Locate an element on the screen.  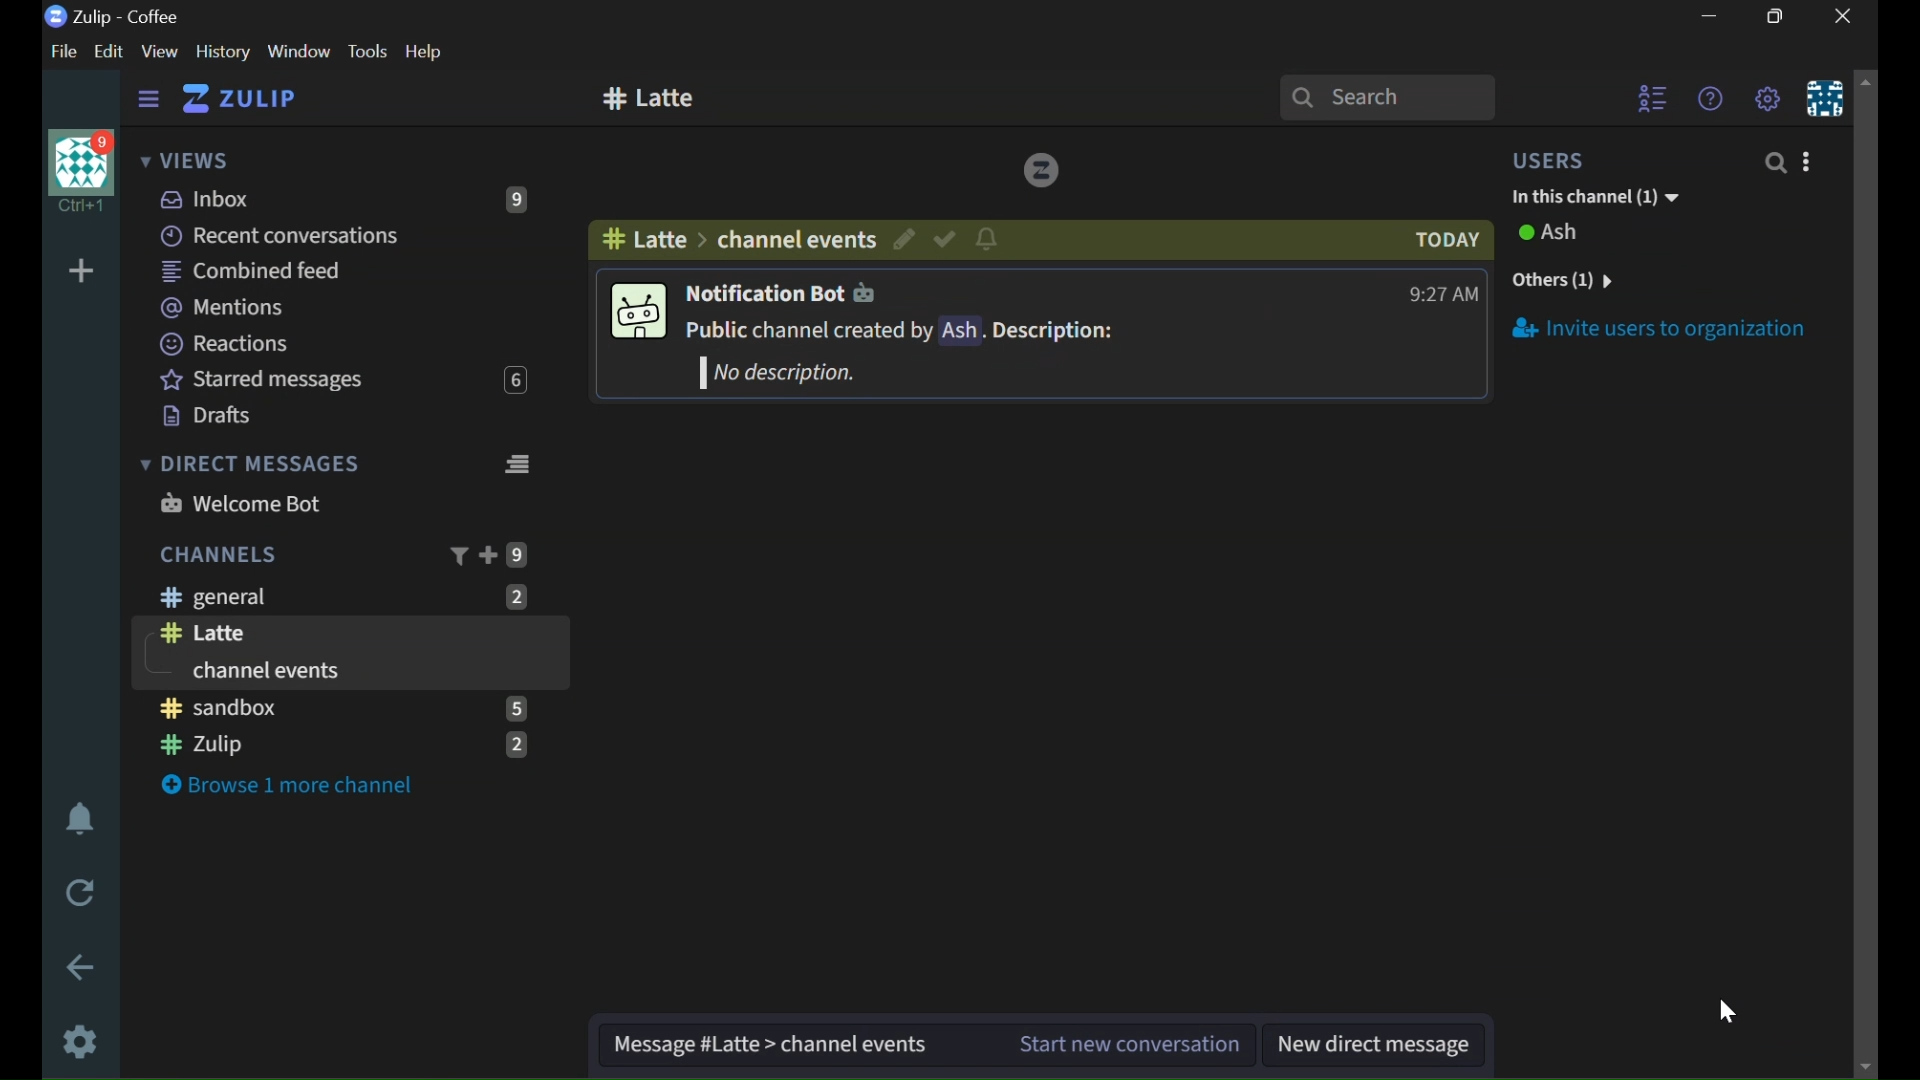
Configure topic notifications is located at coordinates (985, 239).